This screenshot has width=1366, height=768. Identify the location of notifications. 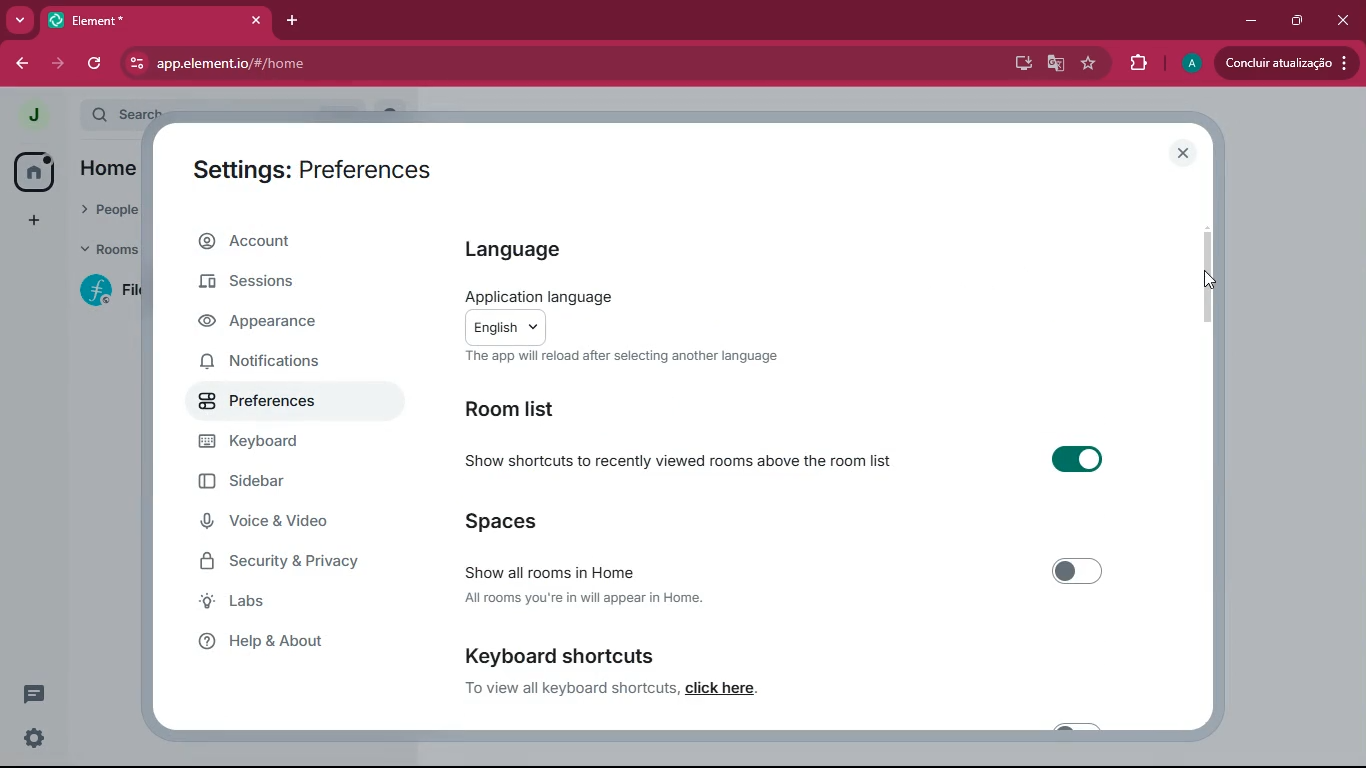
(275, 362).